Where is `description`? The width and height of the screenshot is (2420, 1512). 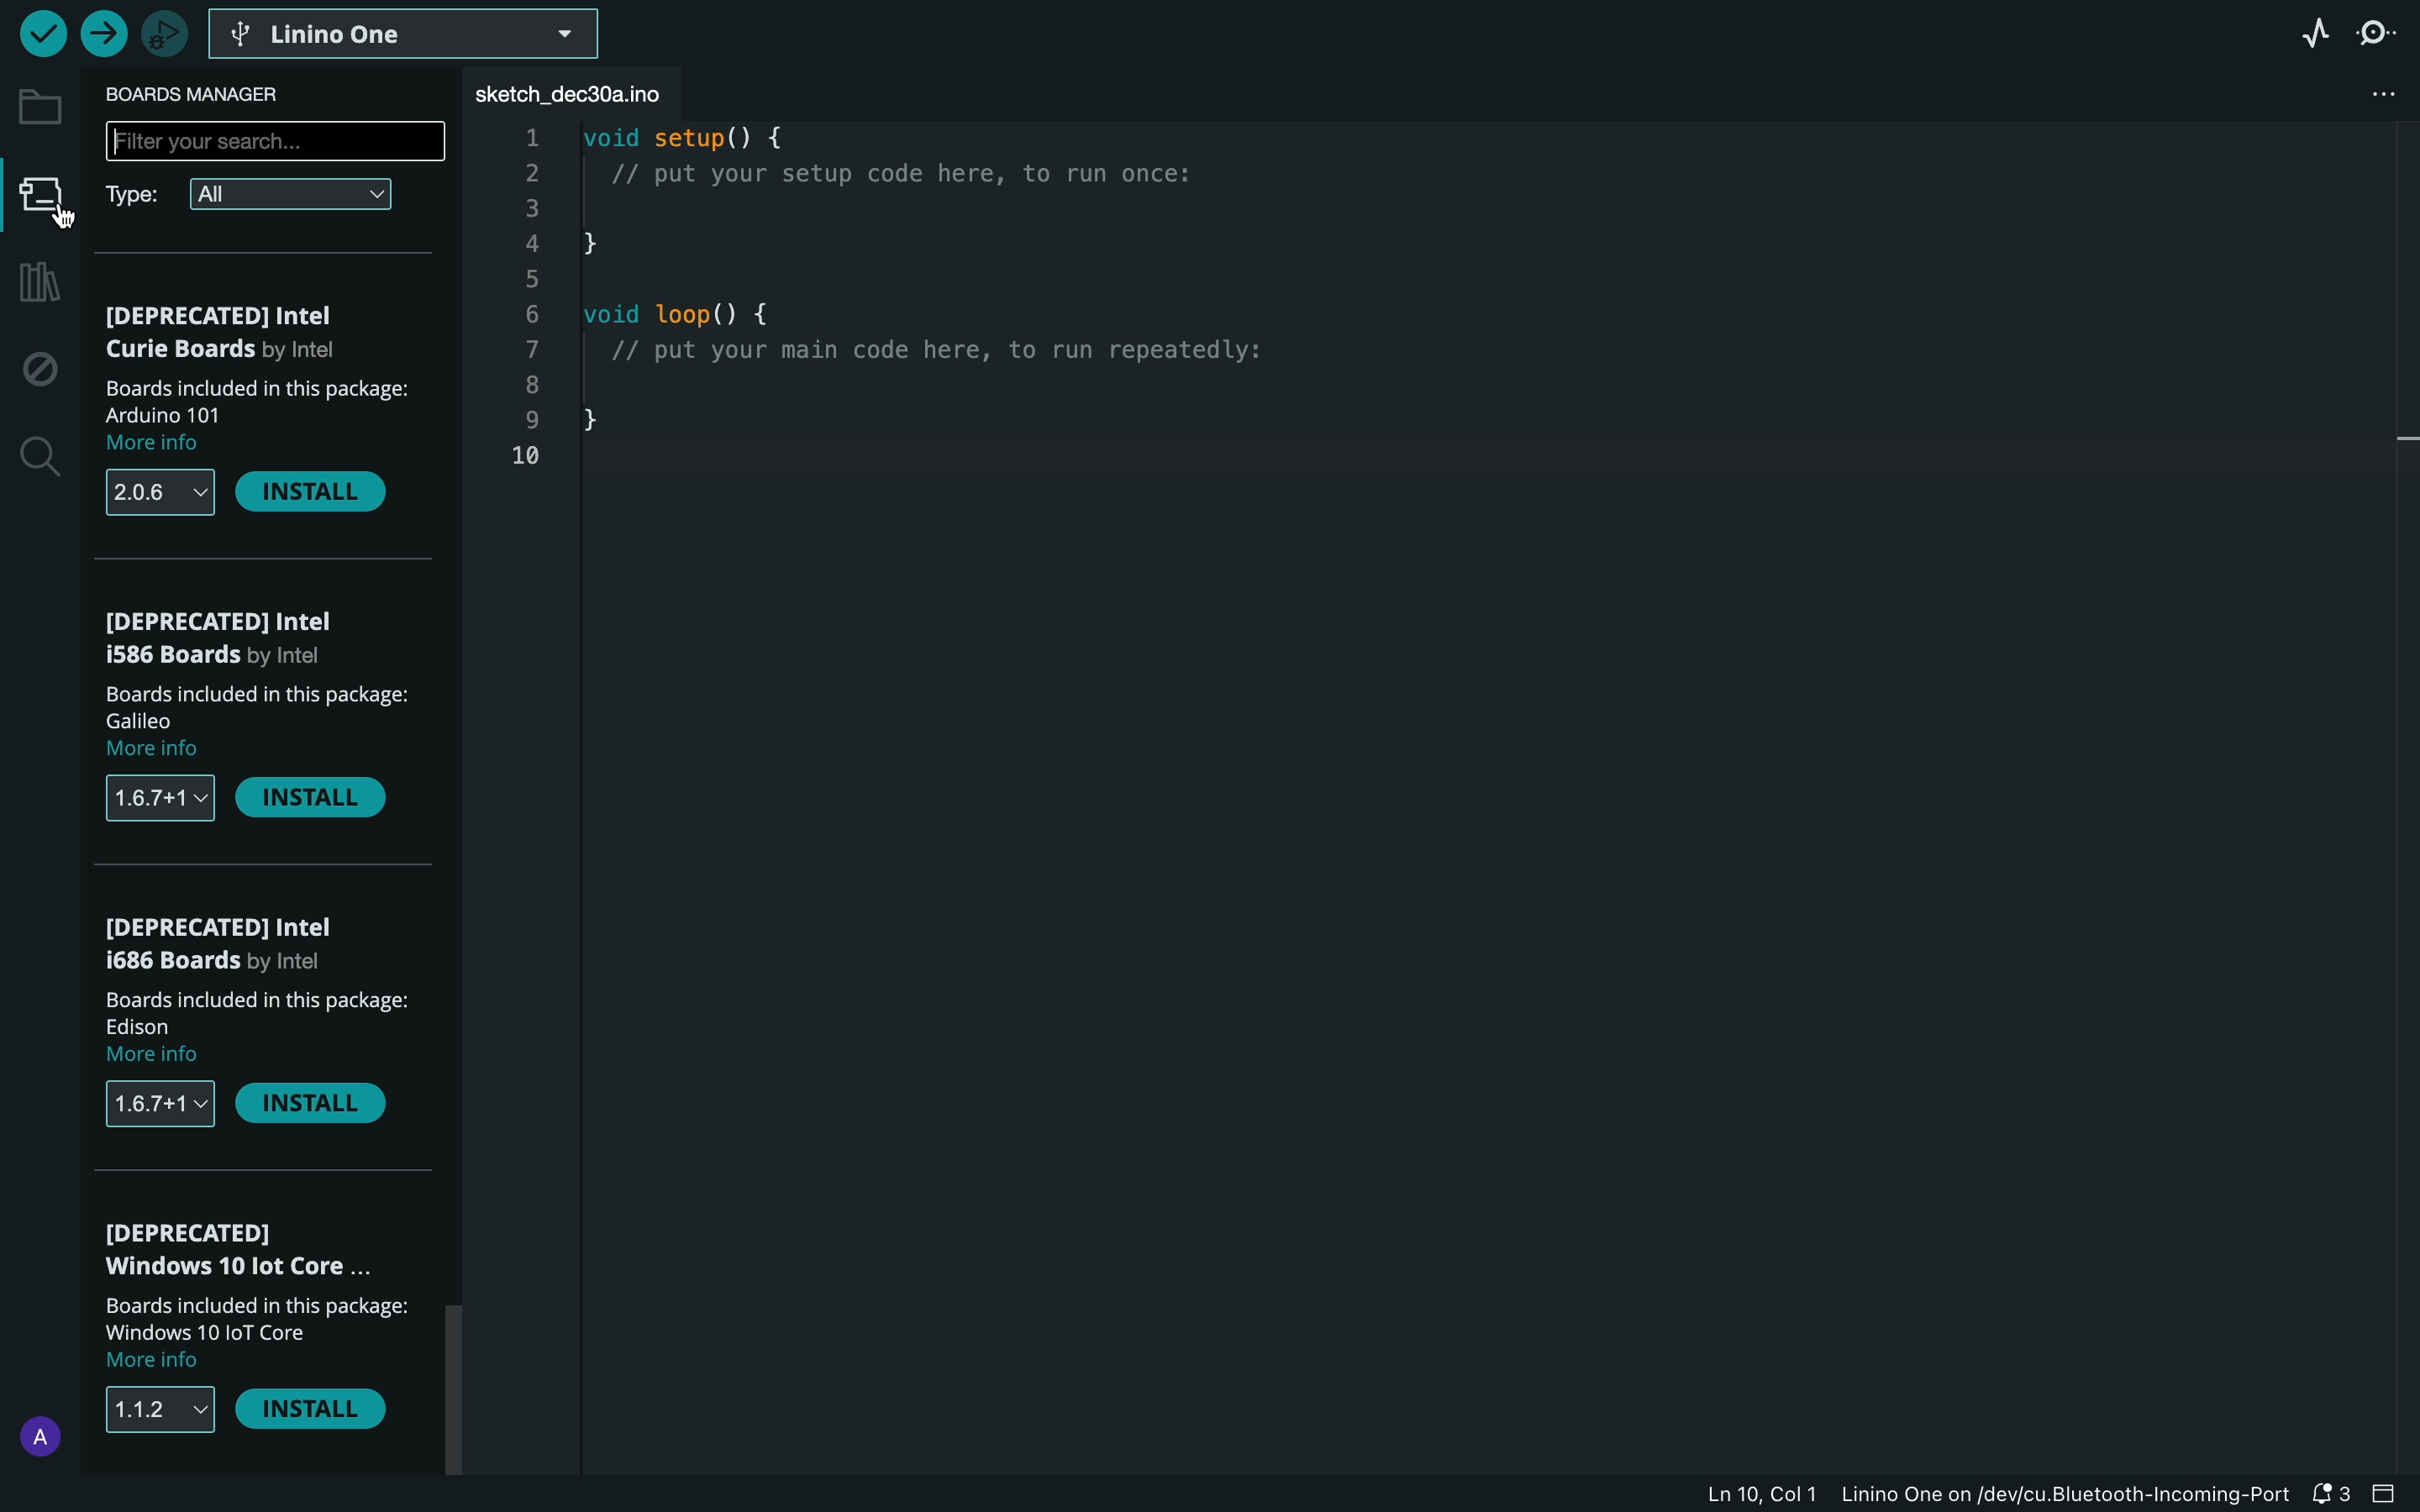
description is located at coordinates (256, 1335).